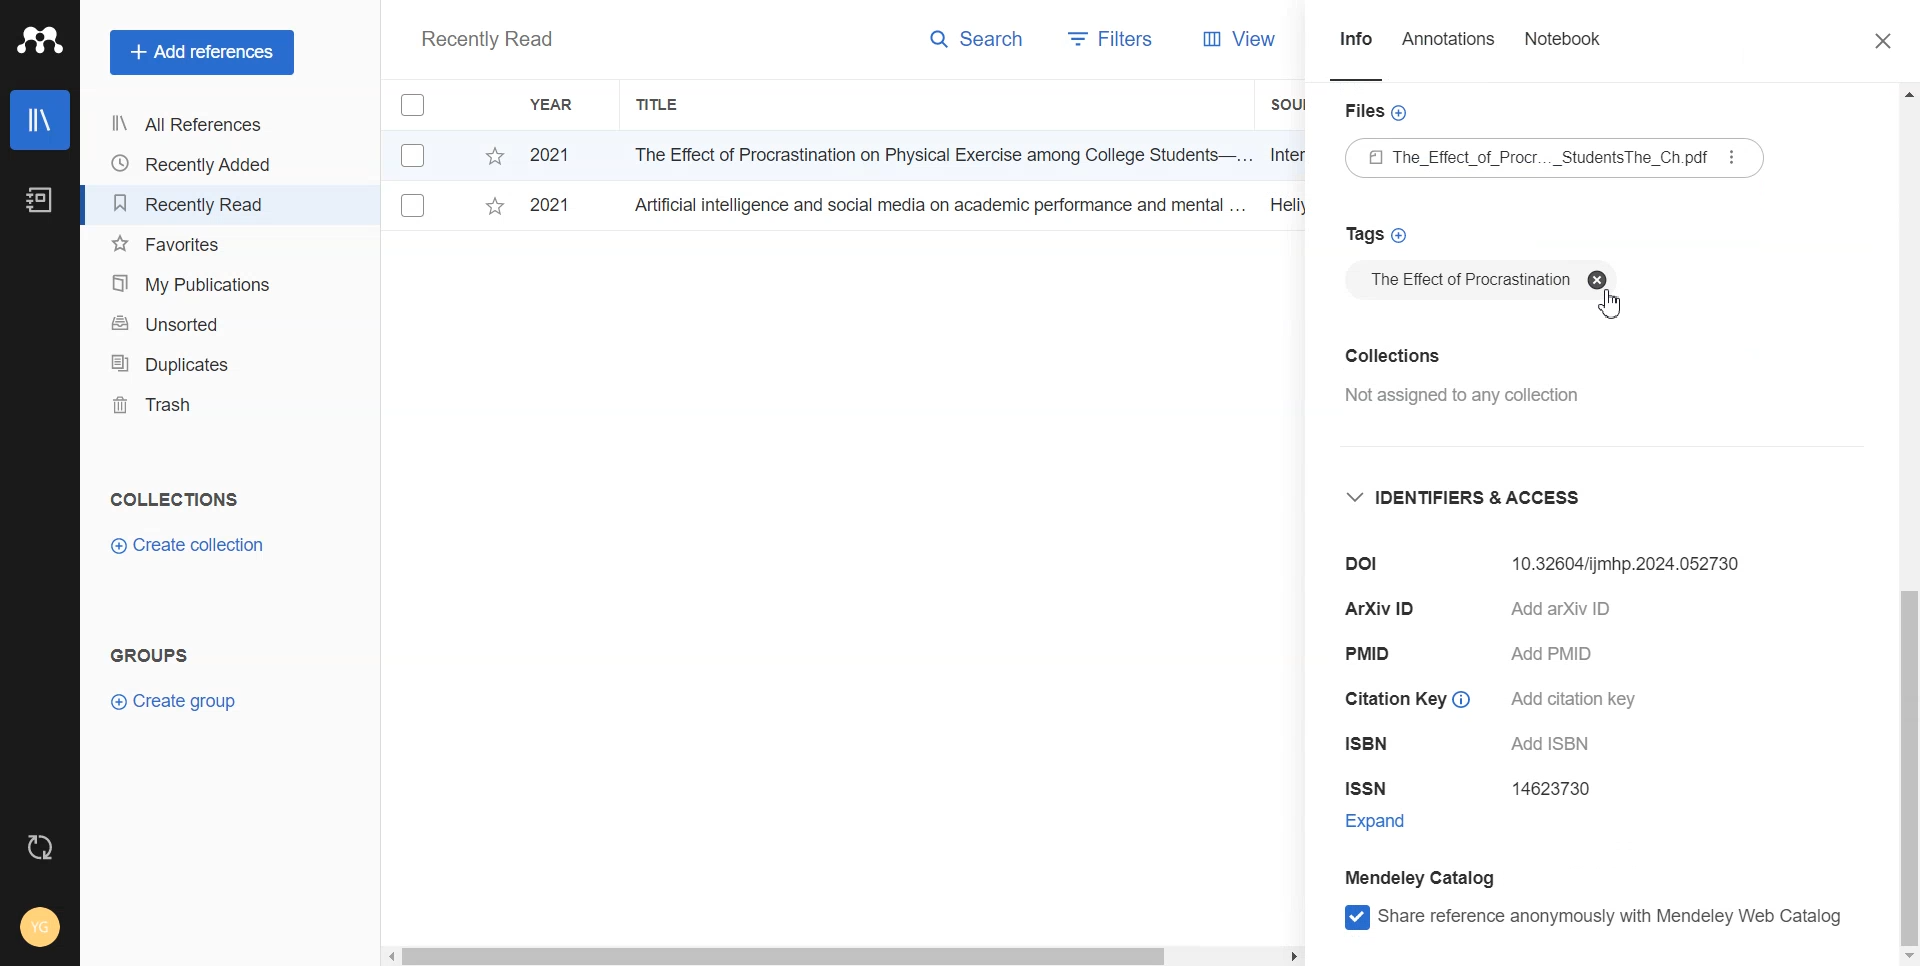  Describe the element at coordinates (190, 546) in the screenshot. I see `Create Collection` at that location.